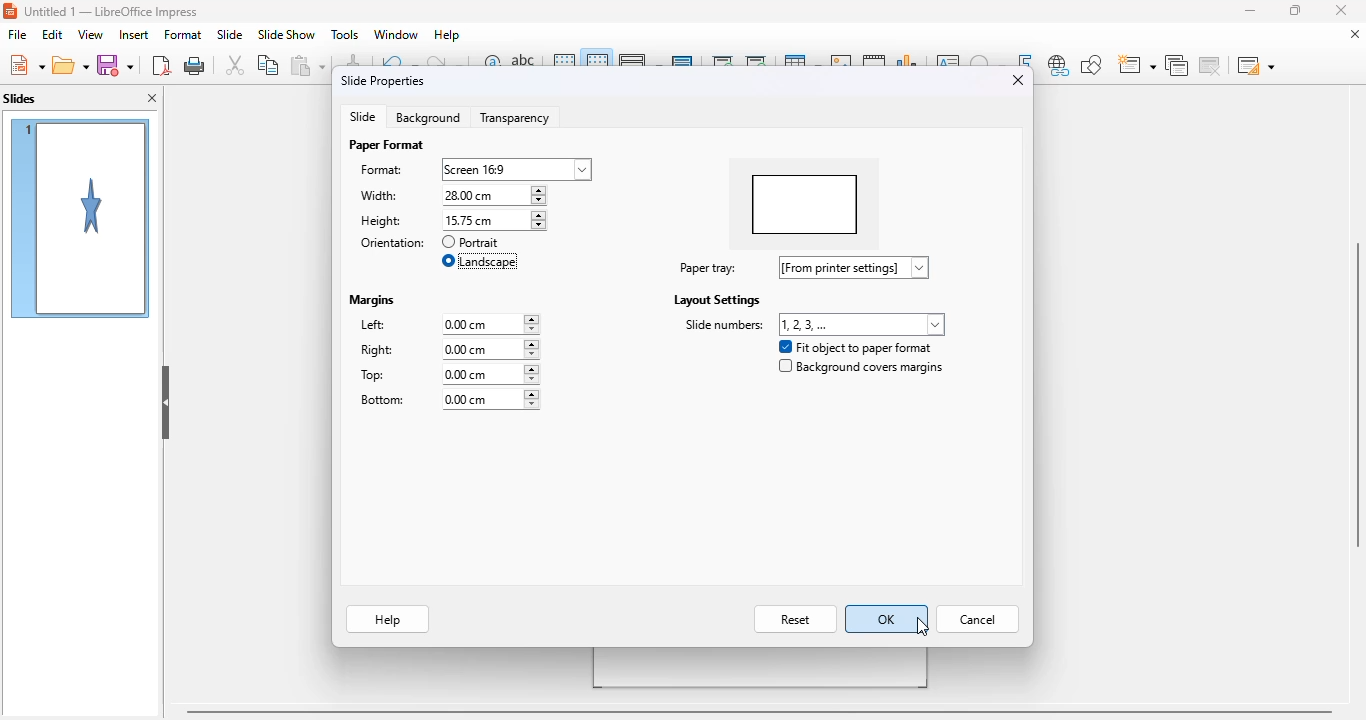  I want to click on Untitled 1- Libreoffice impress, so click(111, 11).